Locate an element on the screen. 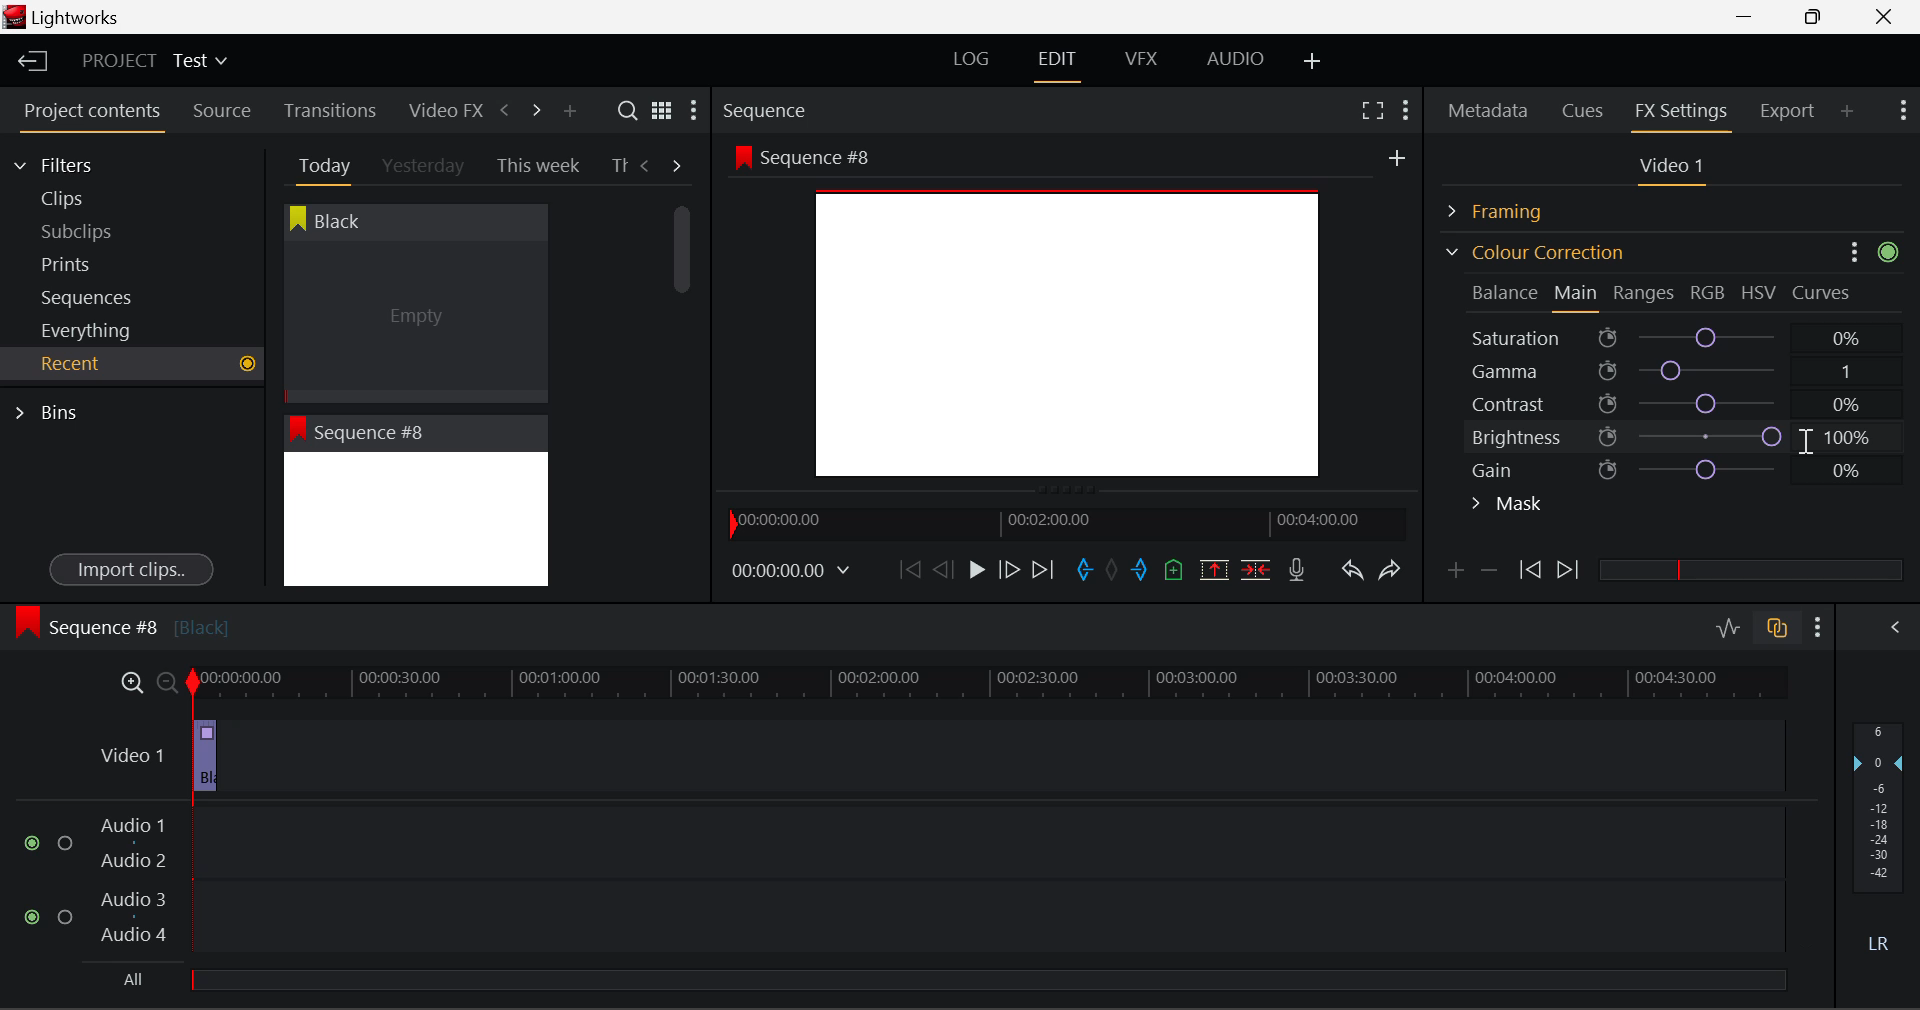 The width and height of the screenshot is (1920, 1010). Timeline Zoom Out is located at coordinates (166, 682).